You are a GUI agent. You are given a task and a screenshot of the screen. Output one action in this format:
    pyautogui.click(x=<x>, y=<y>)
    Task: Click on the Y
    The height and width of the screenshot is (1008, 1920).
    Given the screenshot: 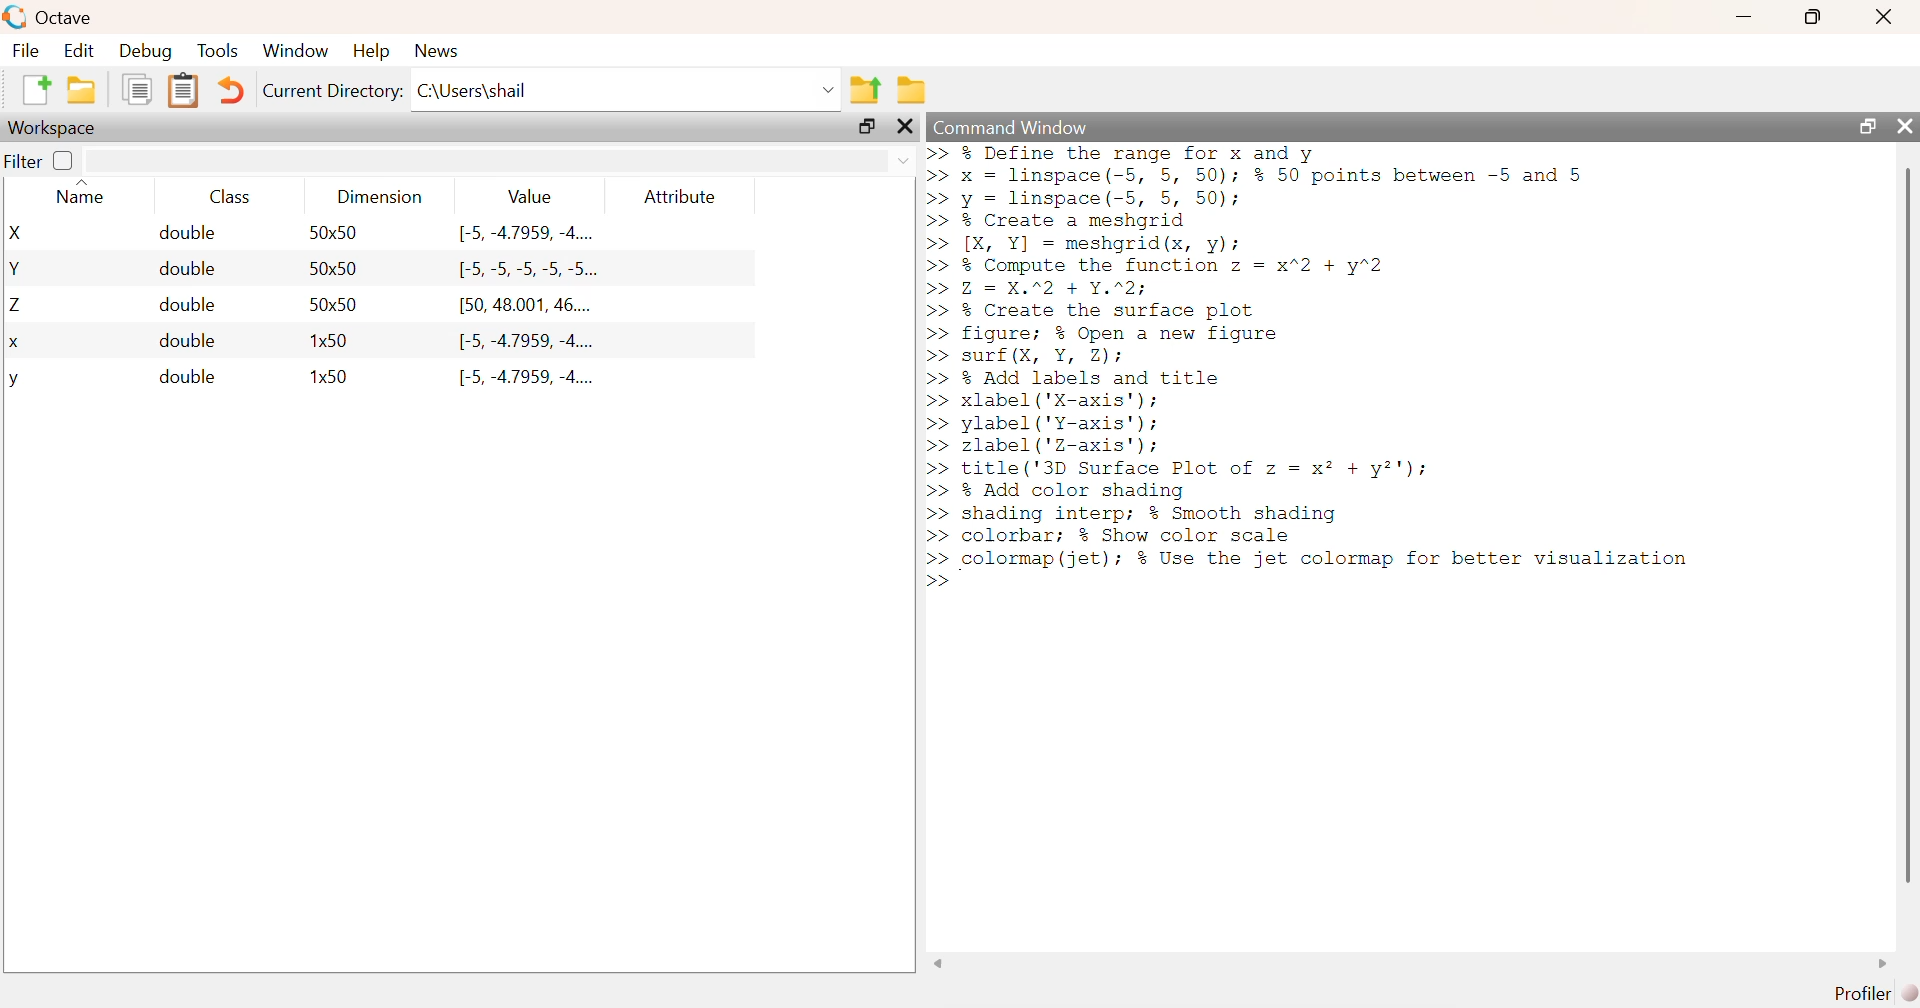 What is the action you would take?
    pyautogui.click(x=17, y=268)
    